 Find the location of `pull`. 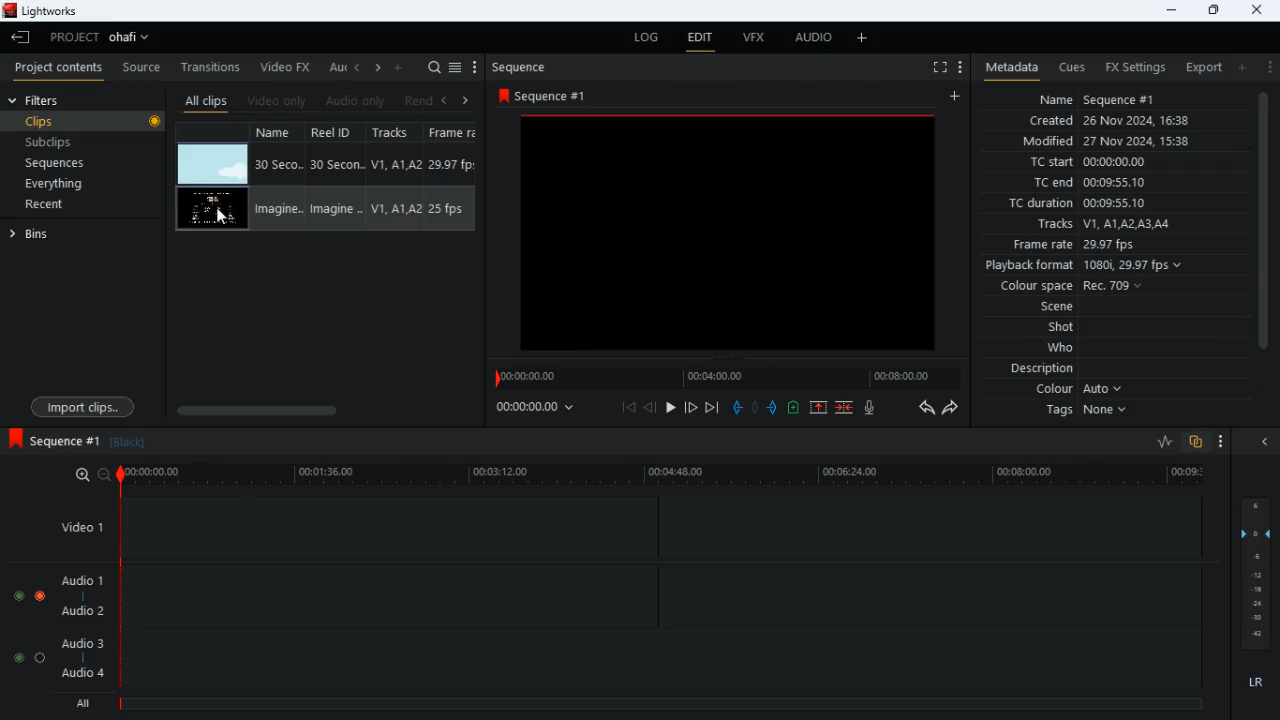

pull is located at coordinates (738, 407).